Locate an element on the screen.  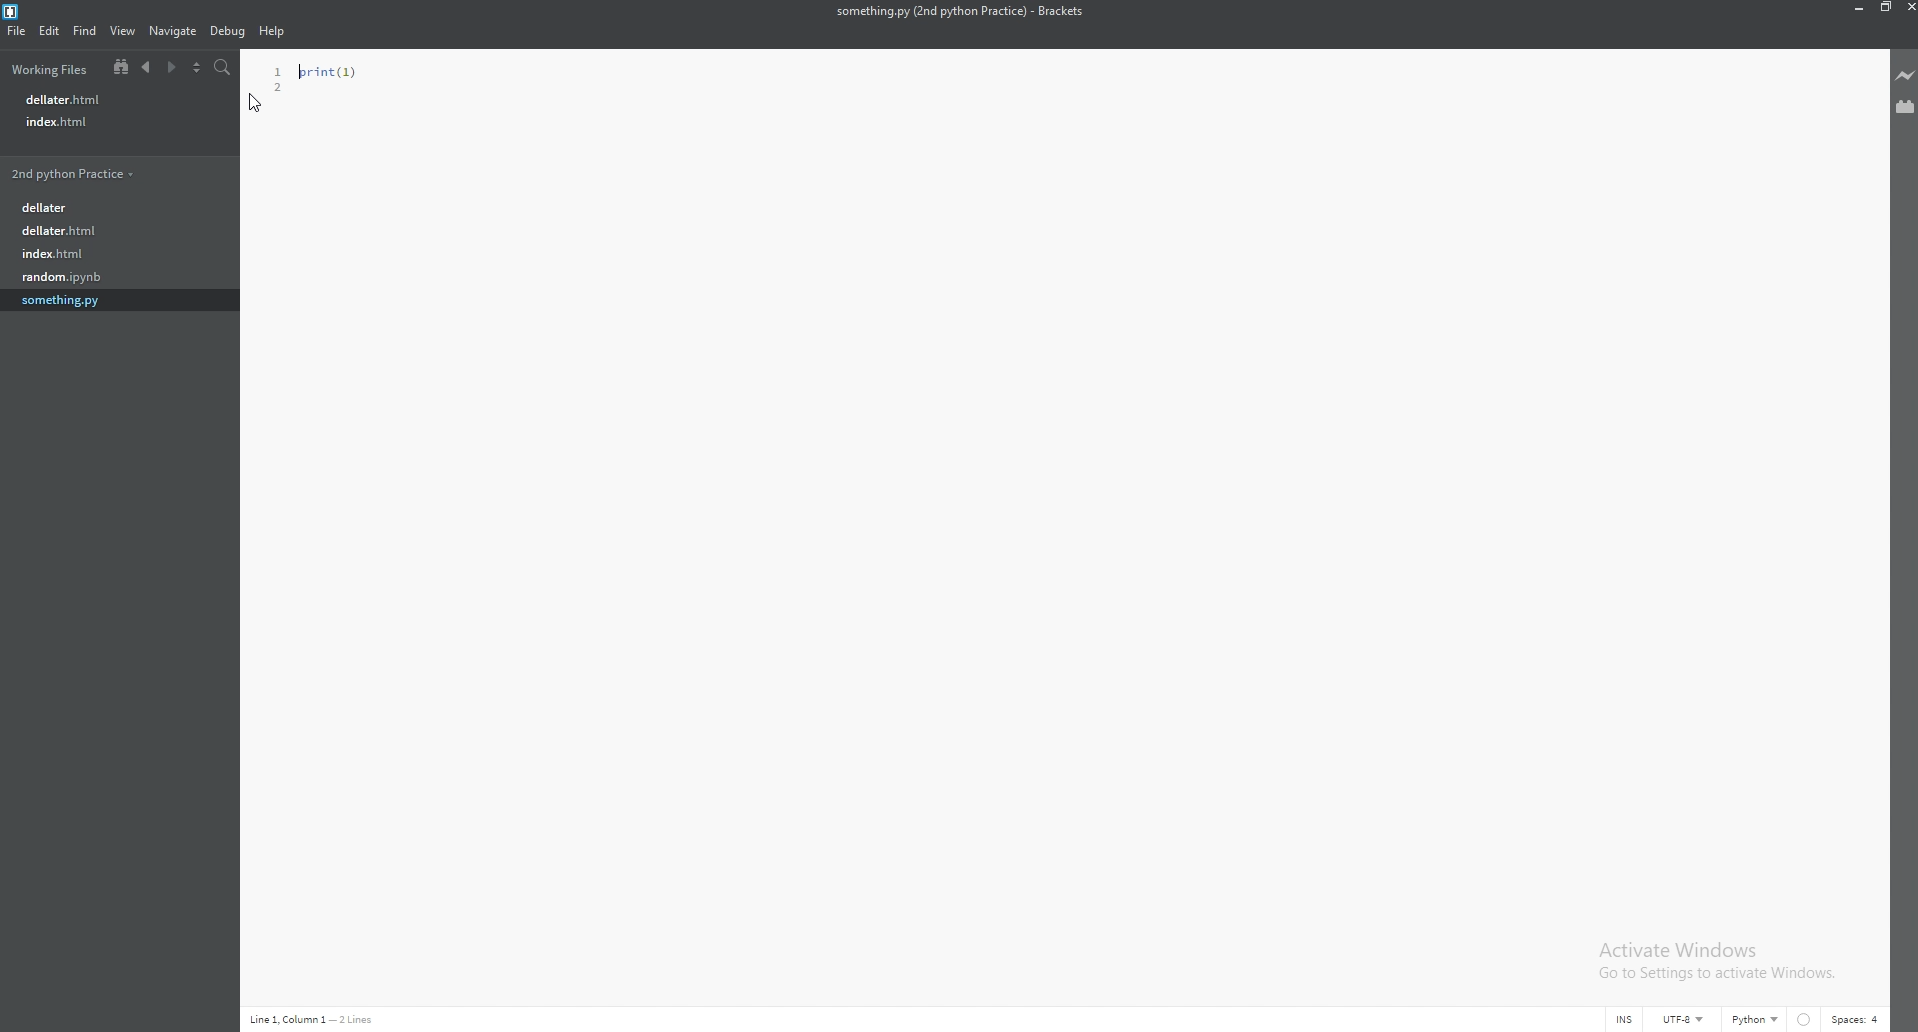
Activate Windows
Go to Settings to activate Windows. is located at coordinates (1713, 961).